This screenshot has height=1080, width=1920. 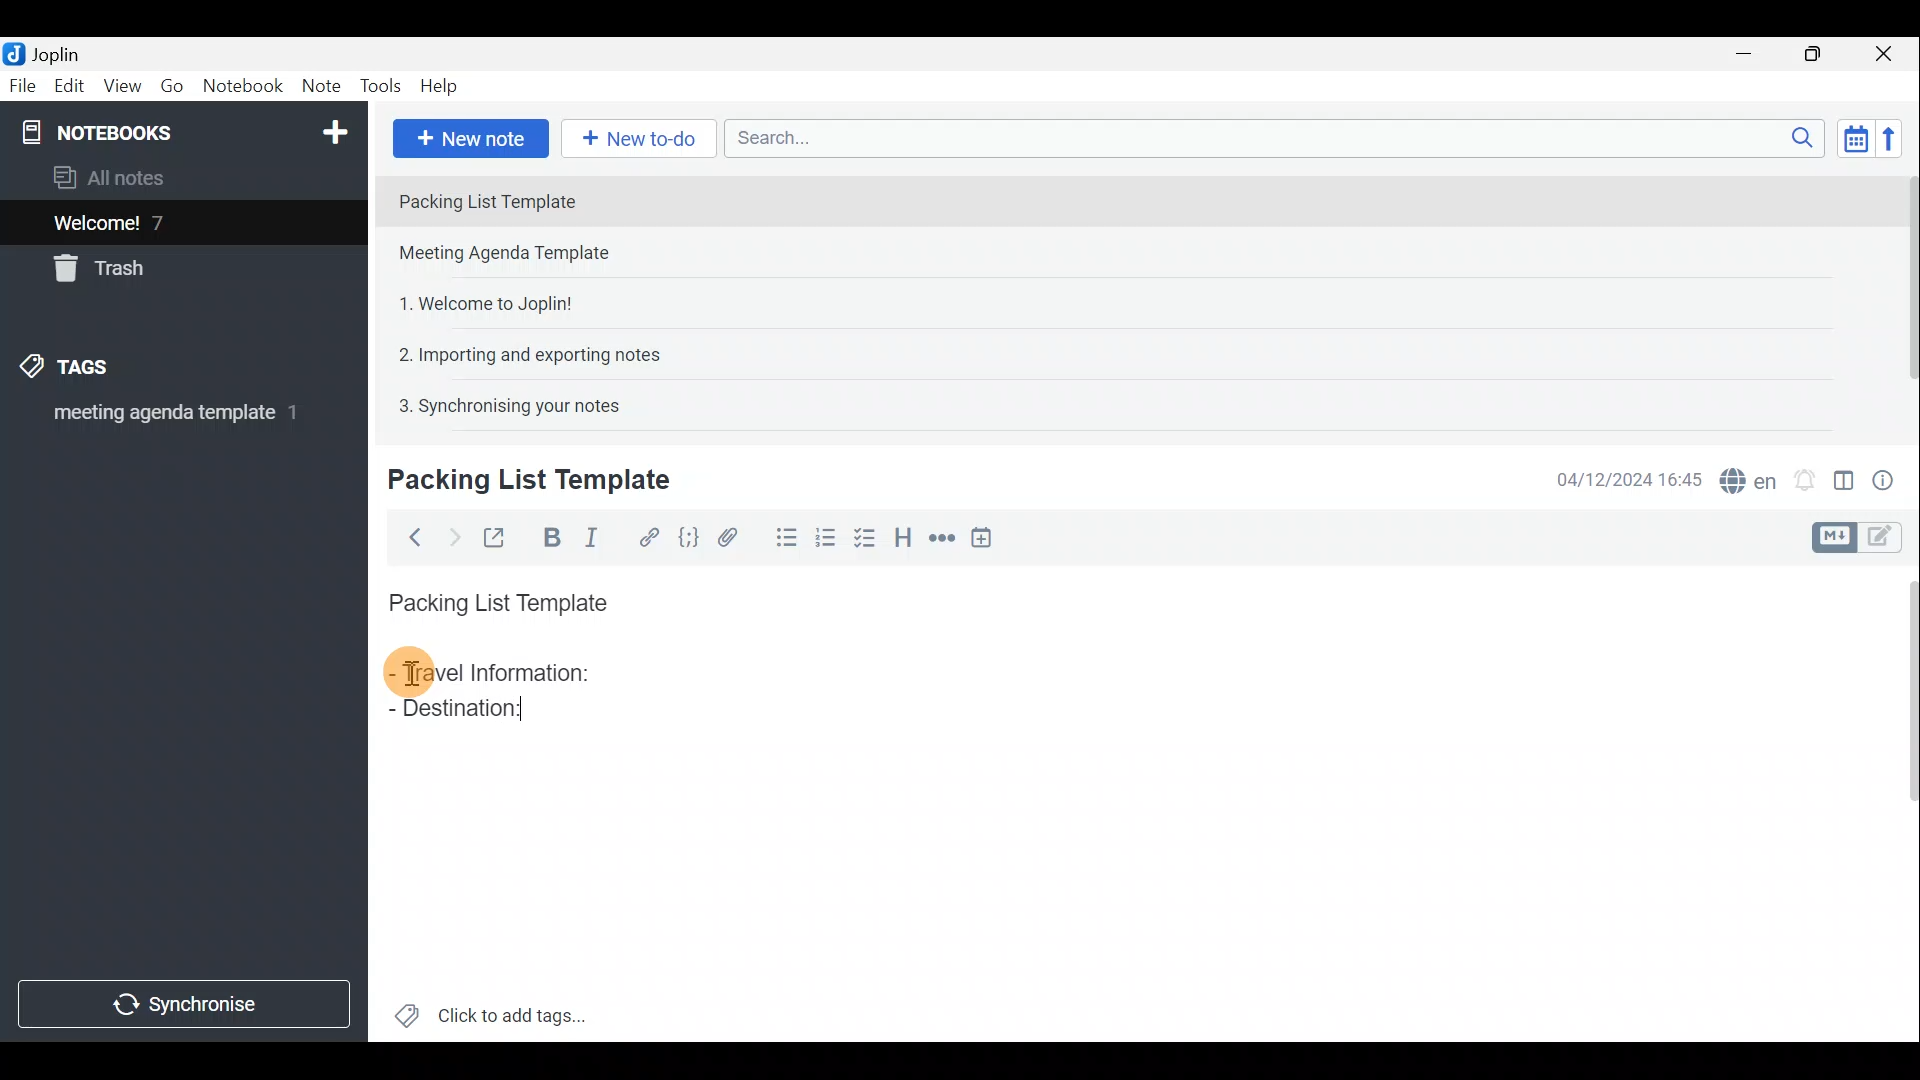 I want to click on Back, so click(x=411, y=537).